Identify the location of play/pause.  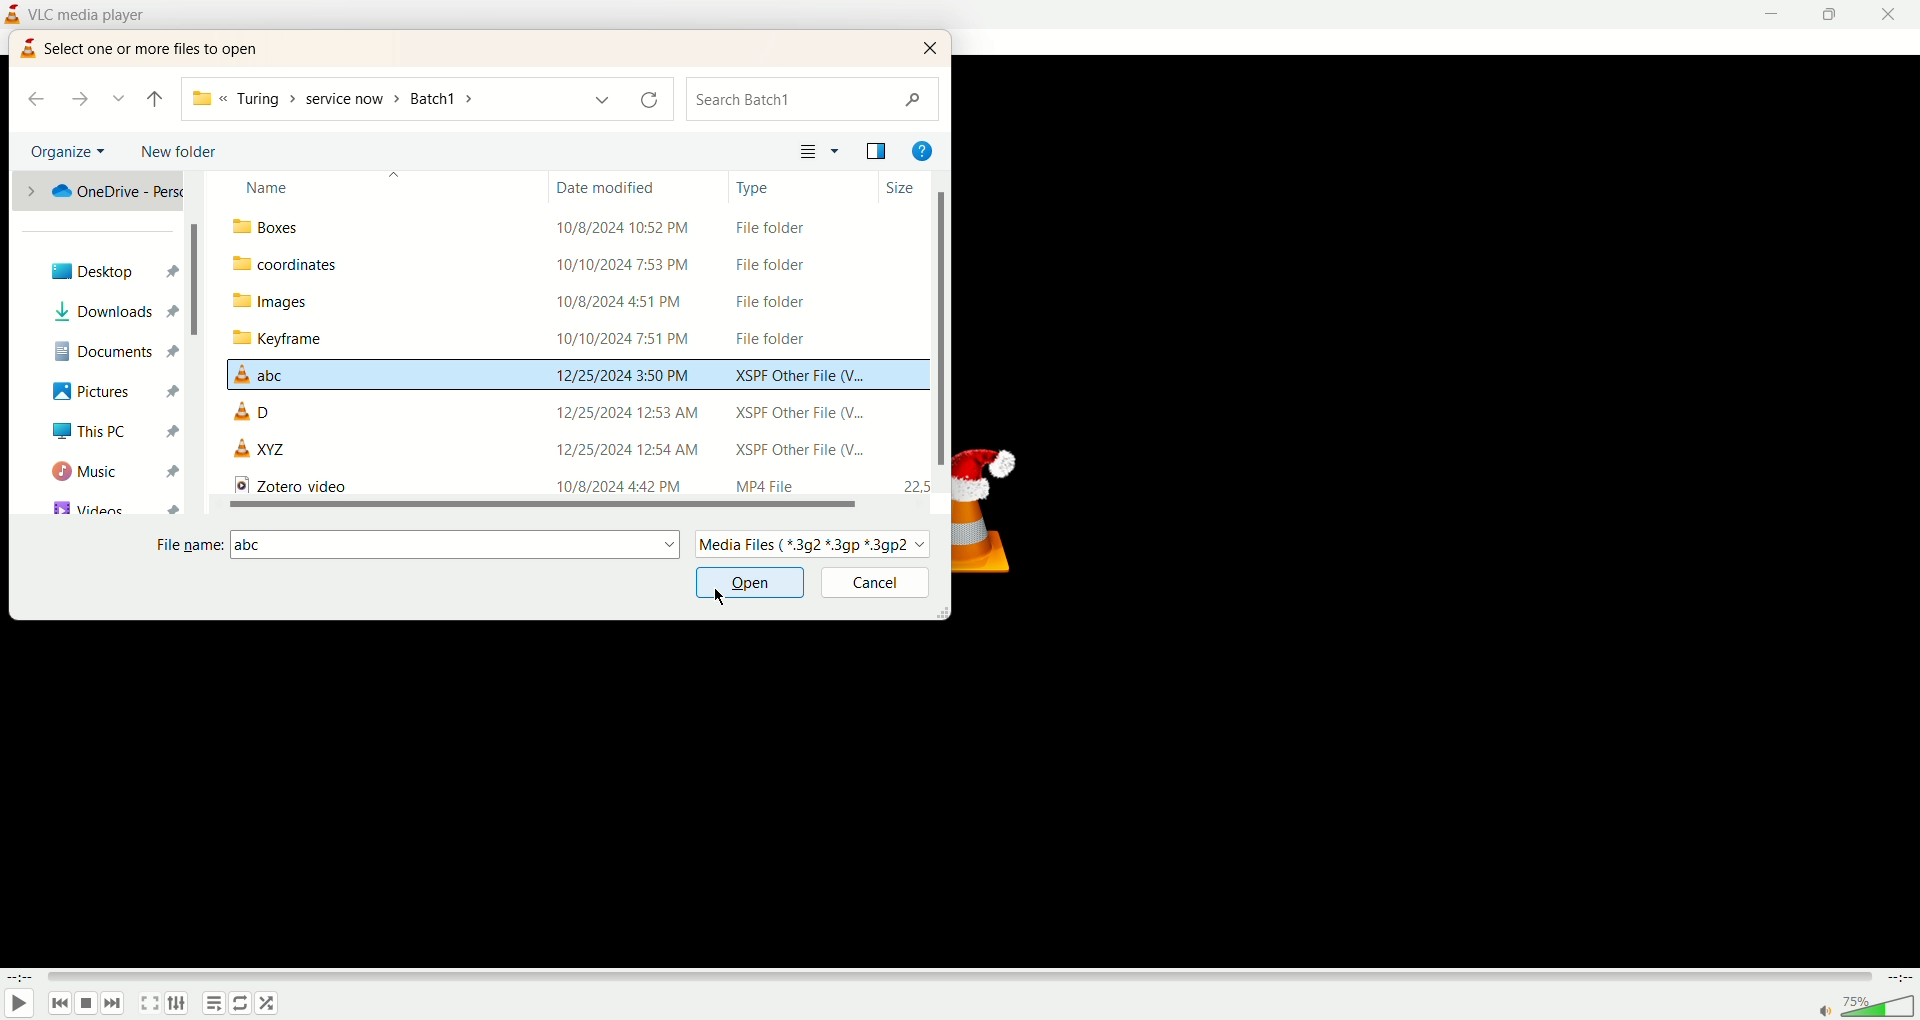
(19, 1003).